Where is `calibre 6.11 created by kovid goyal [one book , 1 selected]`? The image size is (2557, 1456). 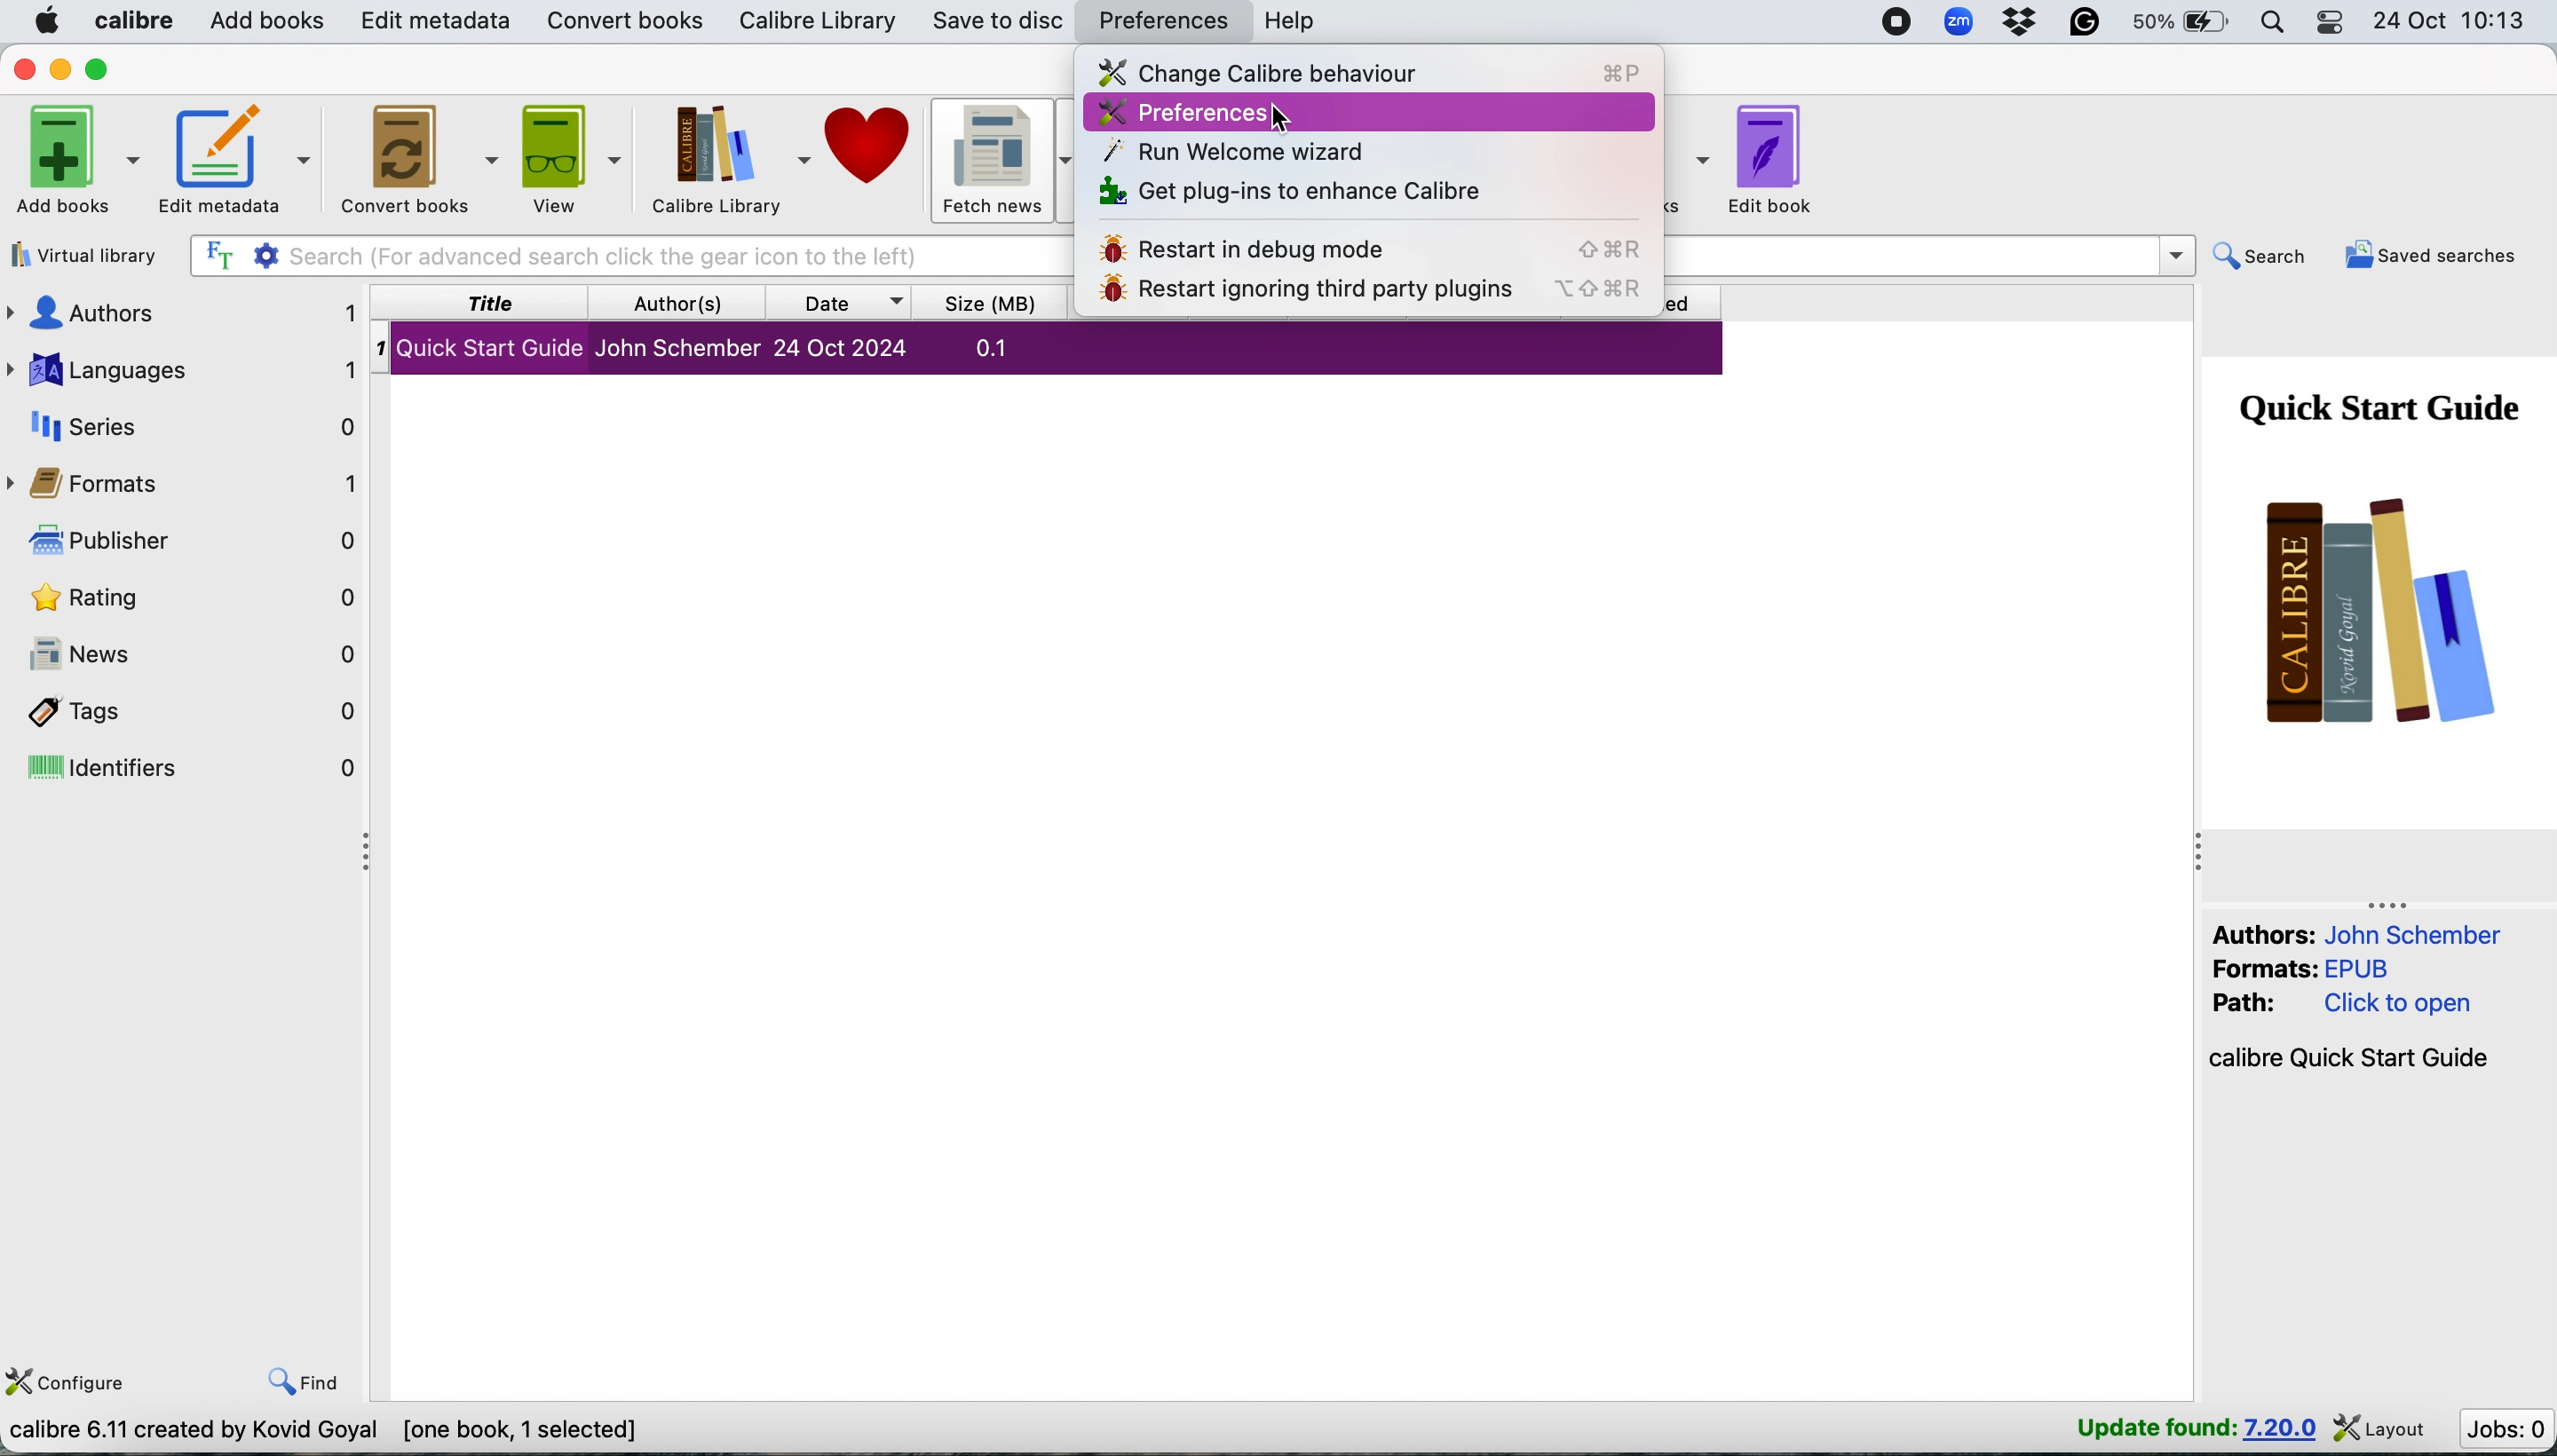
calibre 6.11 created by kovid goyal [one book , 1 selected] is located at coordinates (333, 1429).